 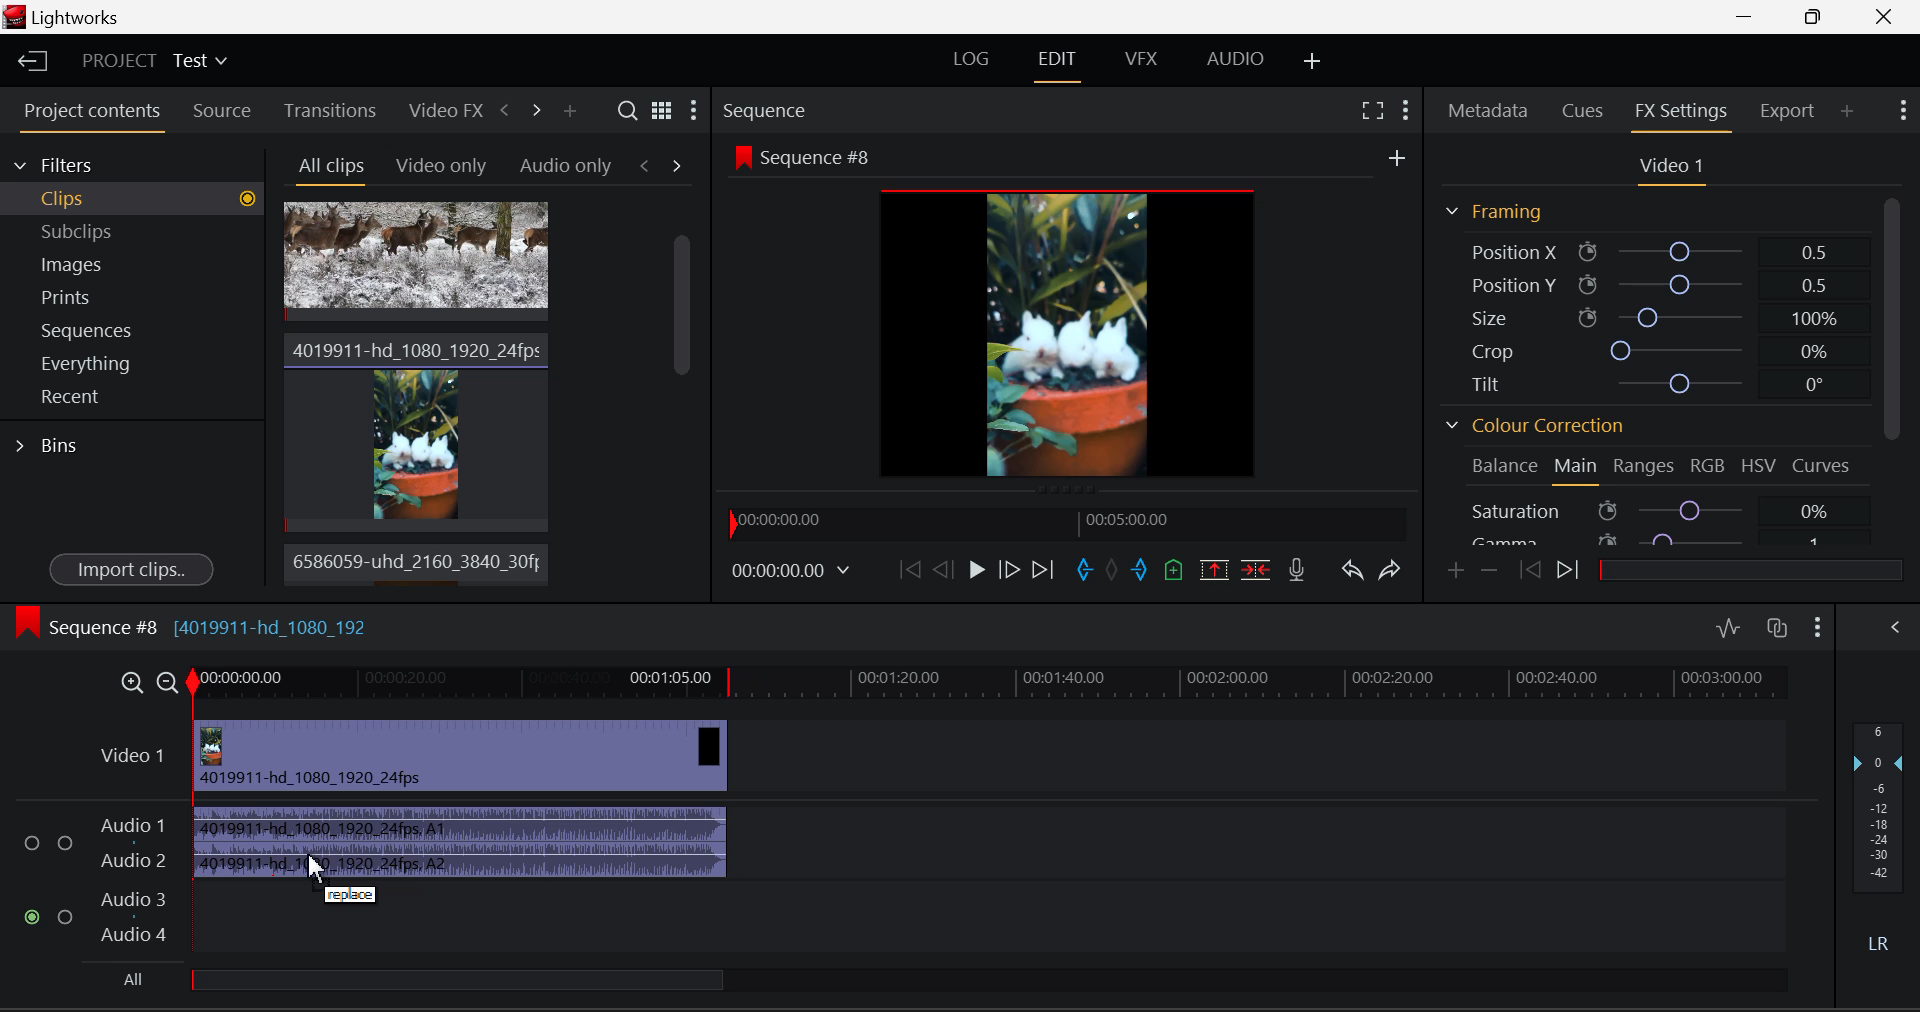 I want to click on Back to Homepage, so click(x=28, y=59).